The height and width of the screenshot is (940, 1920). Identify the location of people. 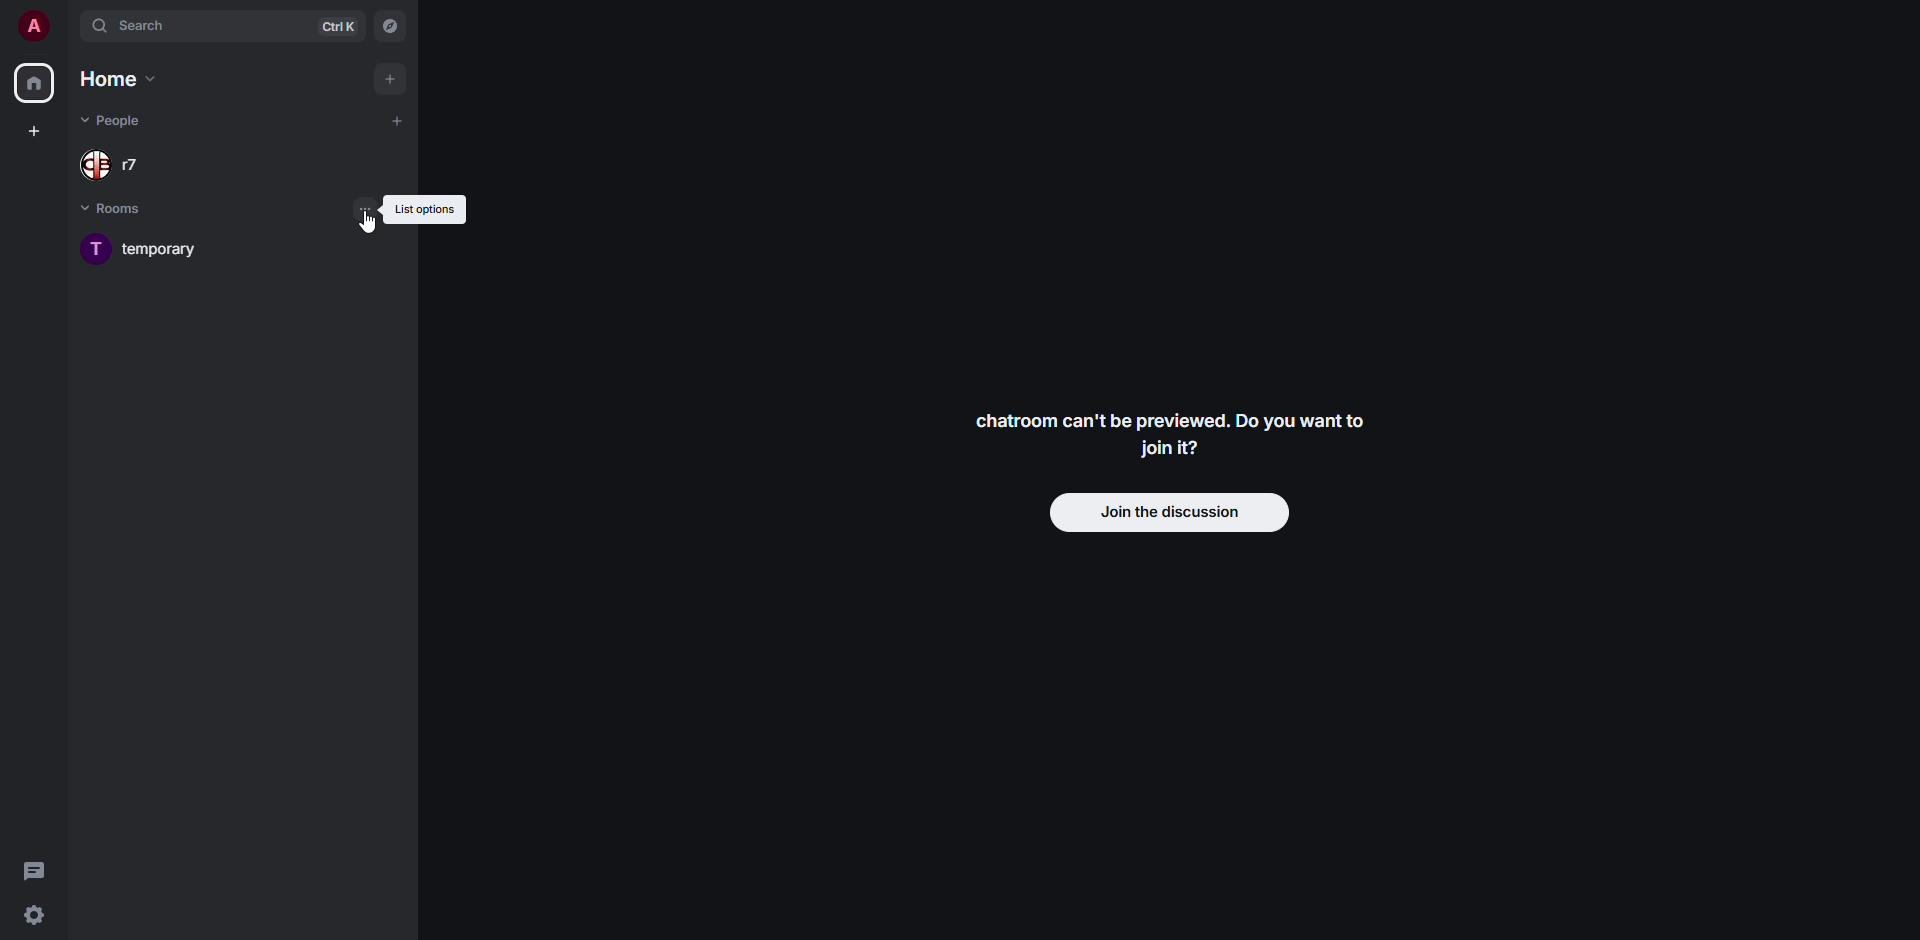
(108, 166).